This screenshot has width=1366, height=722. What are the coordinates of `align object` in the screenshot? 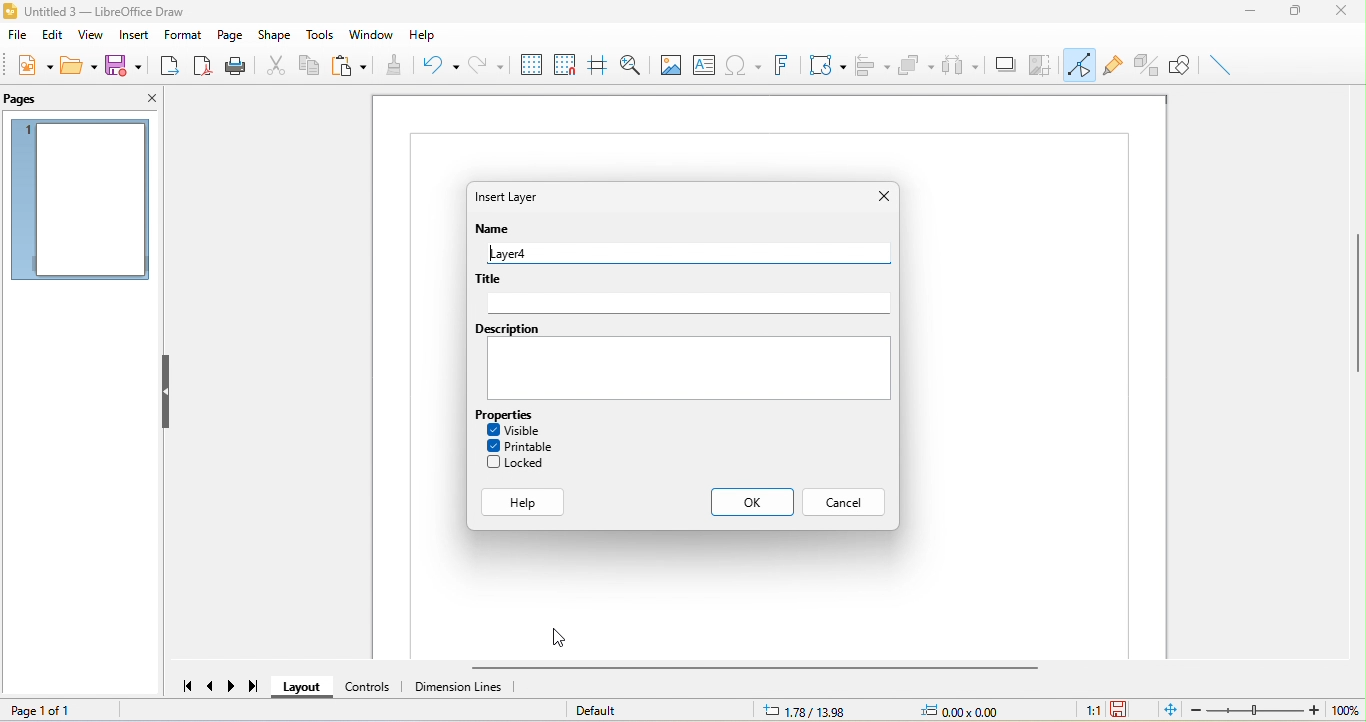 It's located at (876, 62).